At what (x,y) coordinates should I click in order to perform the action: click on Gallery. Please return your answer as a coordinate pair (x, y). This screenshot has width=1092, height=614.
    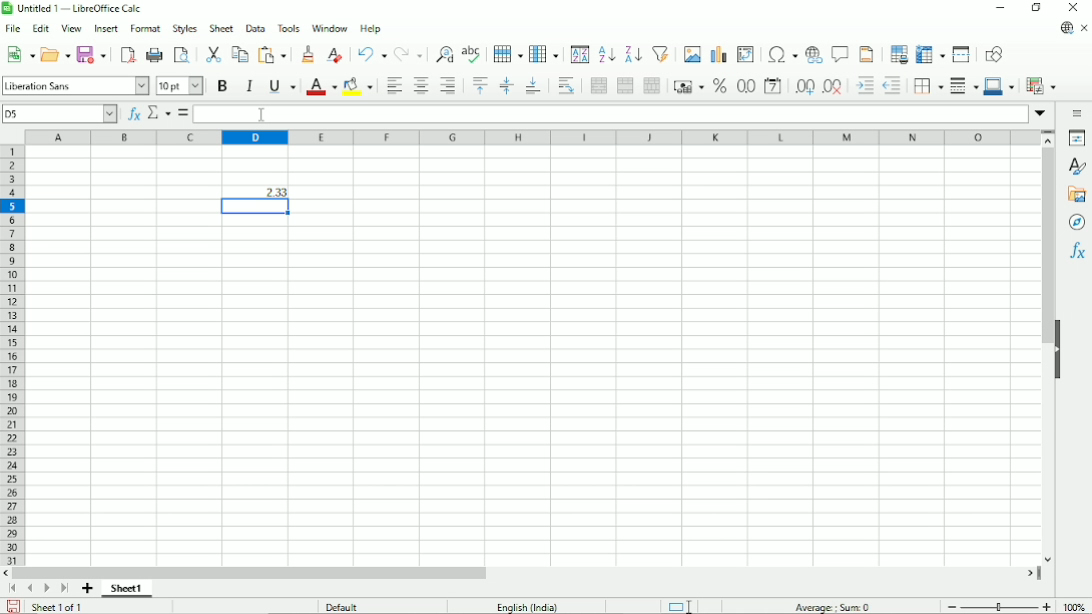
    Looking at the image, I should click on (1077, 195).